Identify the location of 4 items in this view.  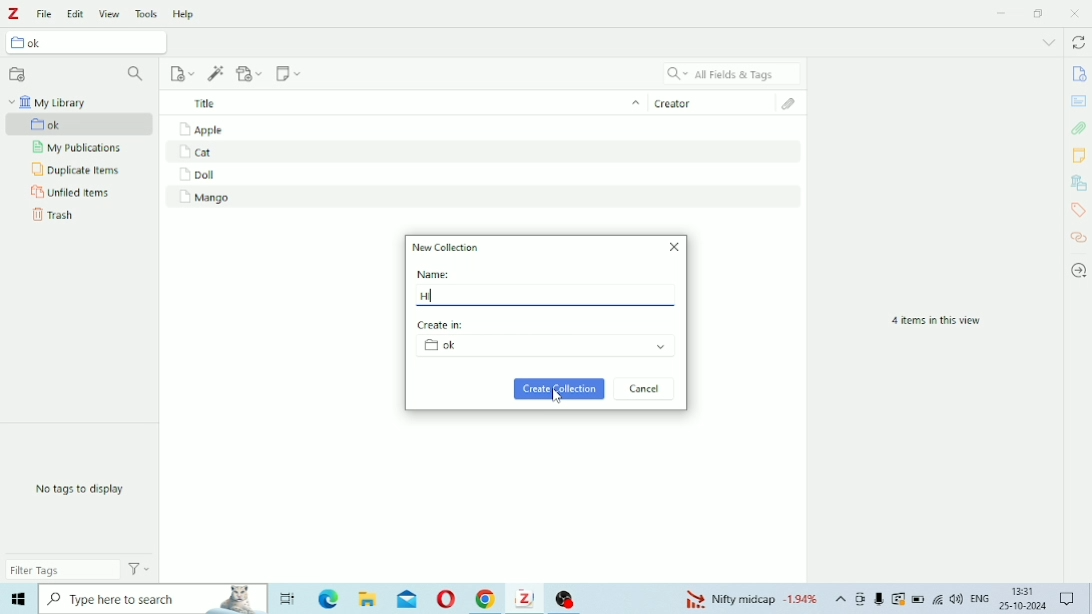
(936, 321).